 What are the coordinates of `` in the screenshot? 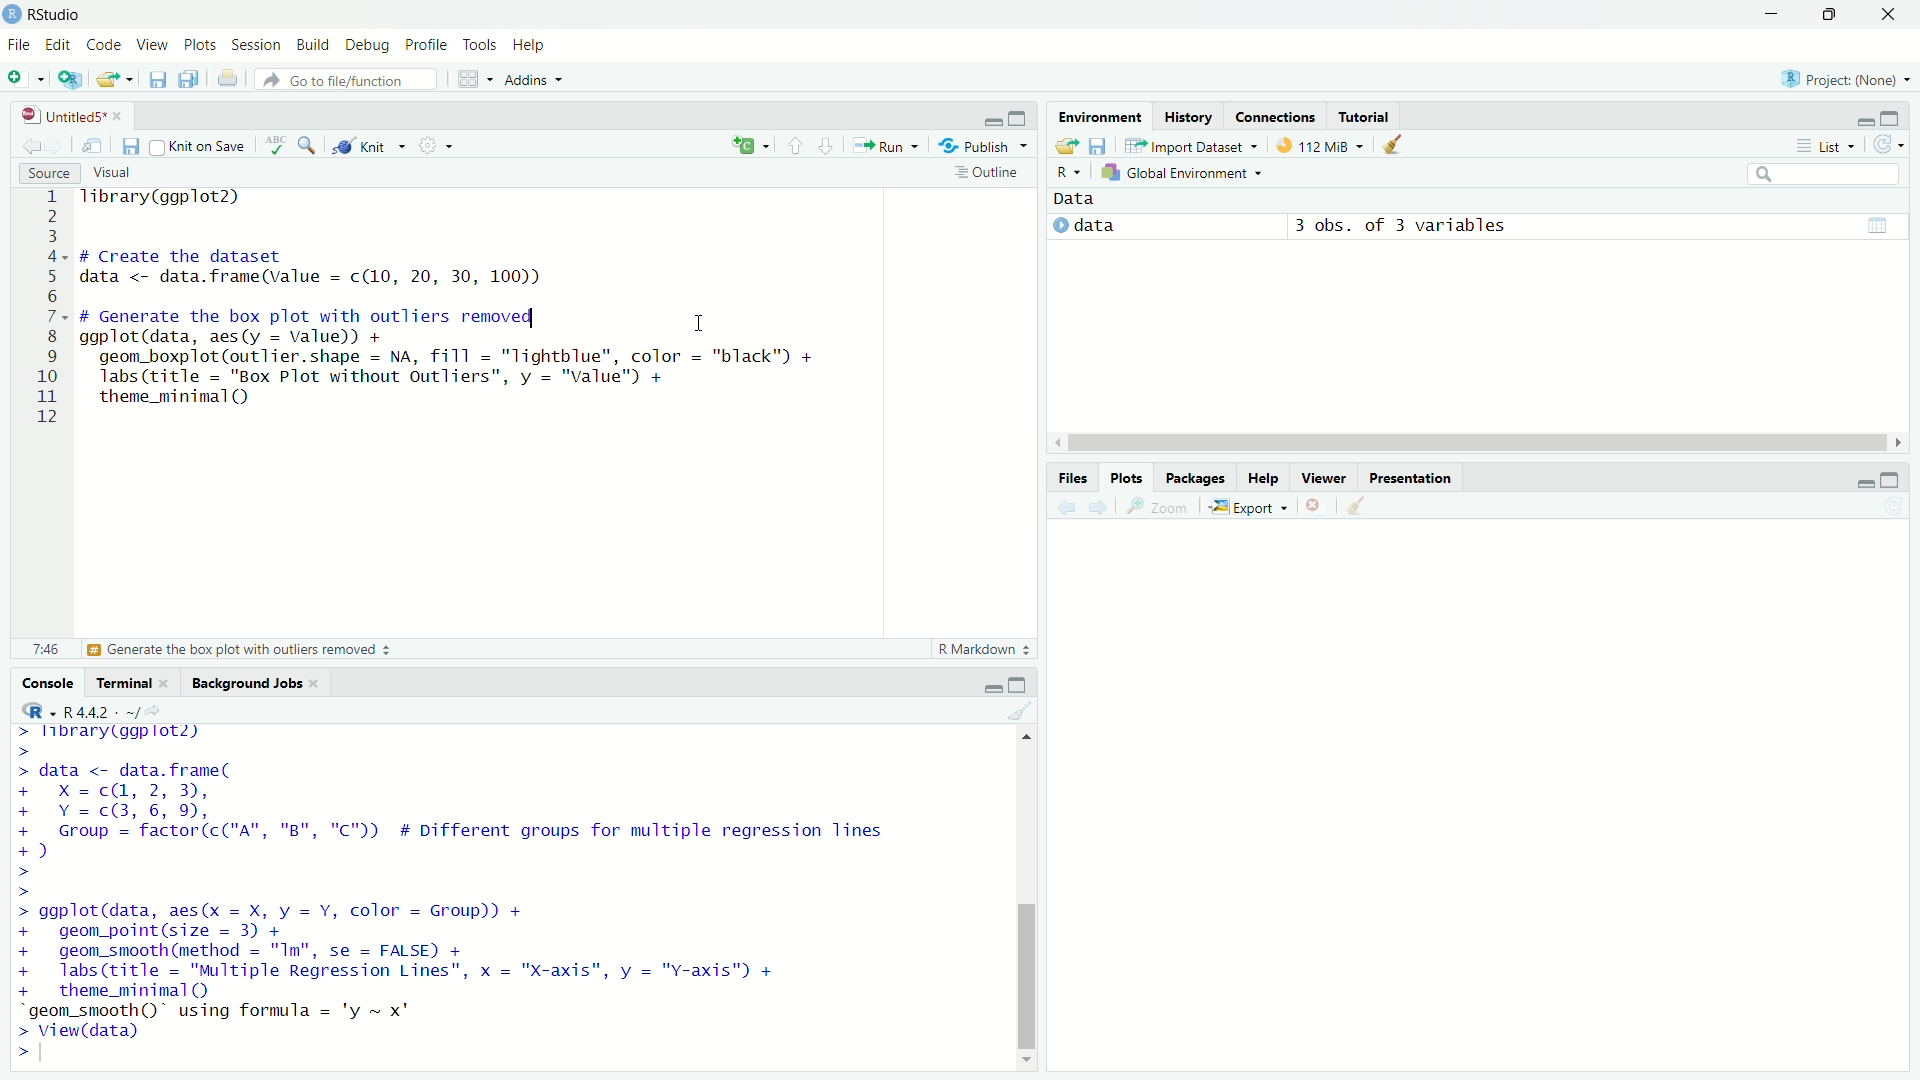 It's located at (1066, 477).